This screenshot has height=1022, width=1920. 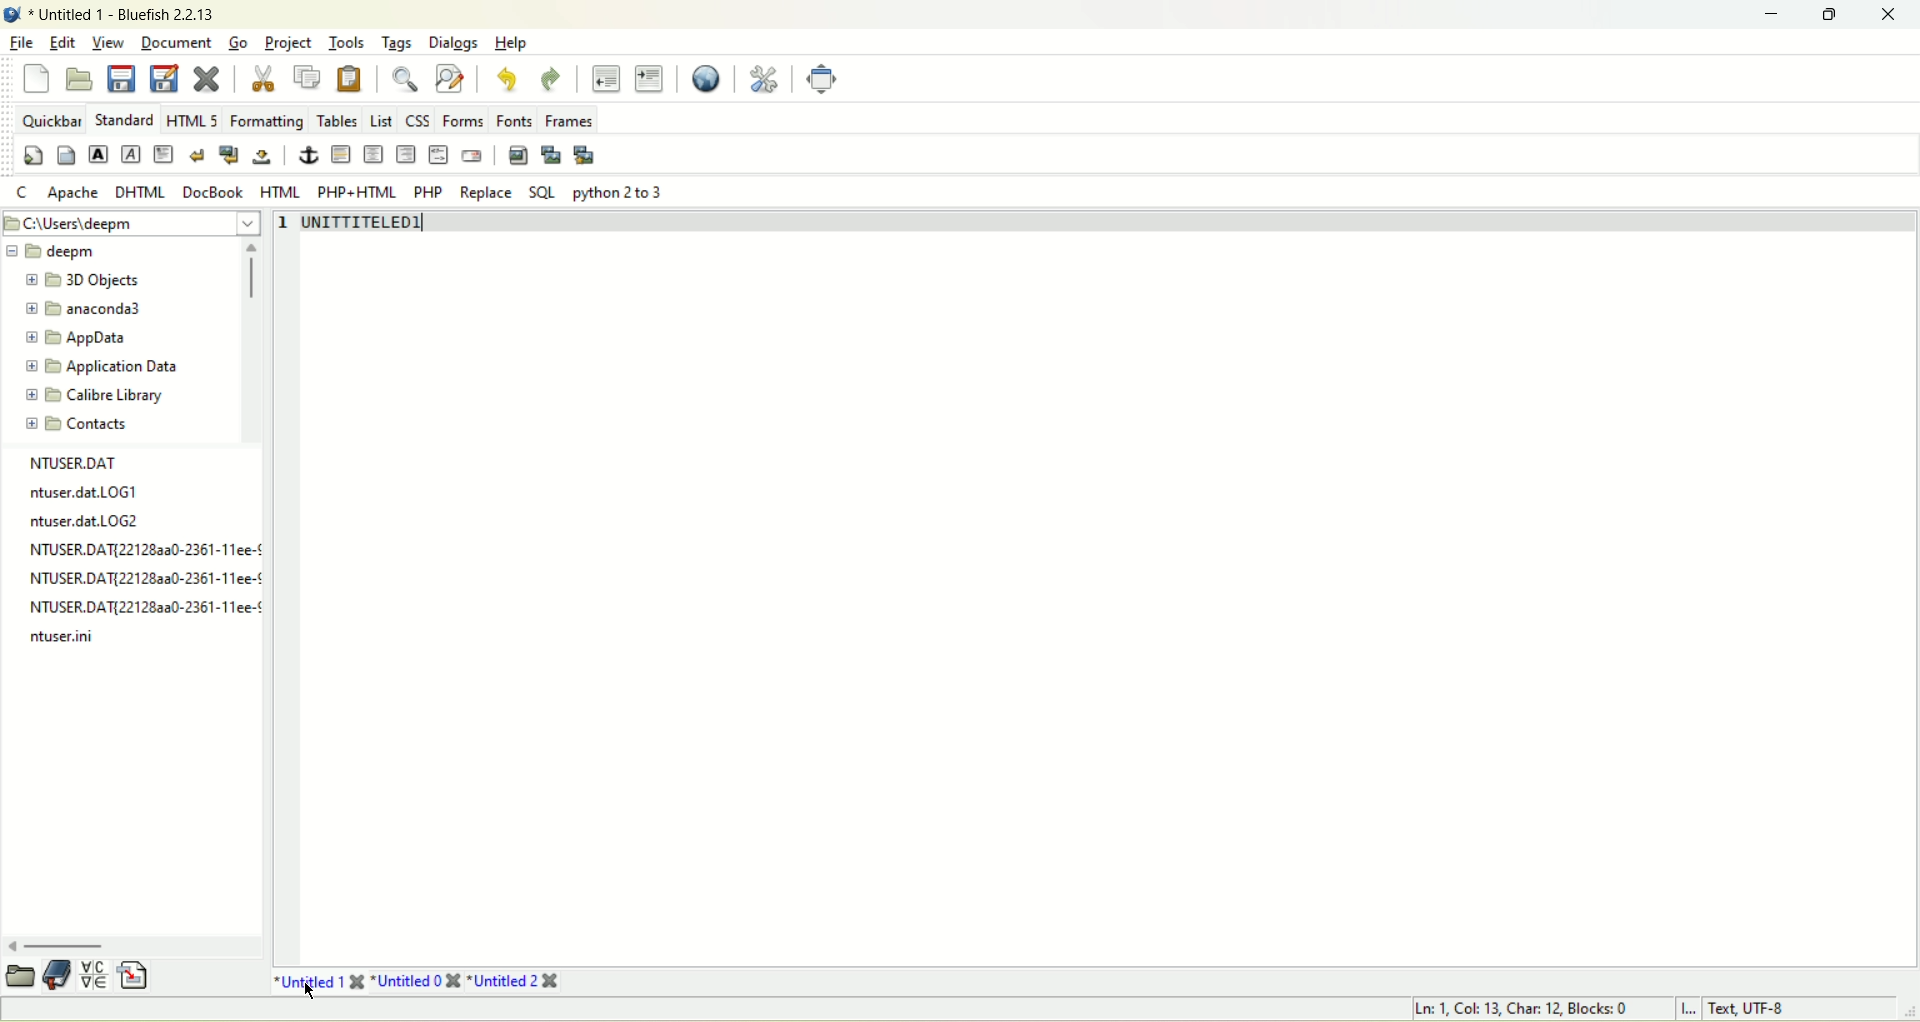 I want to click on undo, so click(x=508, y=76).